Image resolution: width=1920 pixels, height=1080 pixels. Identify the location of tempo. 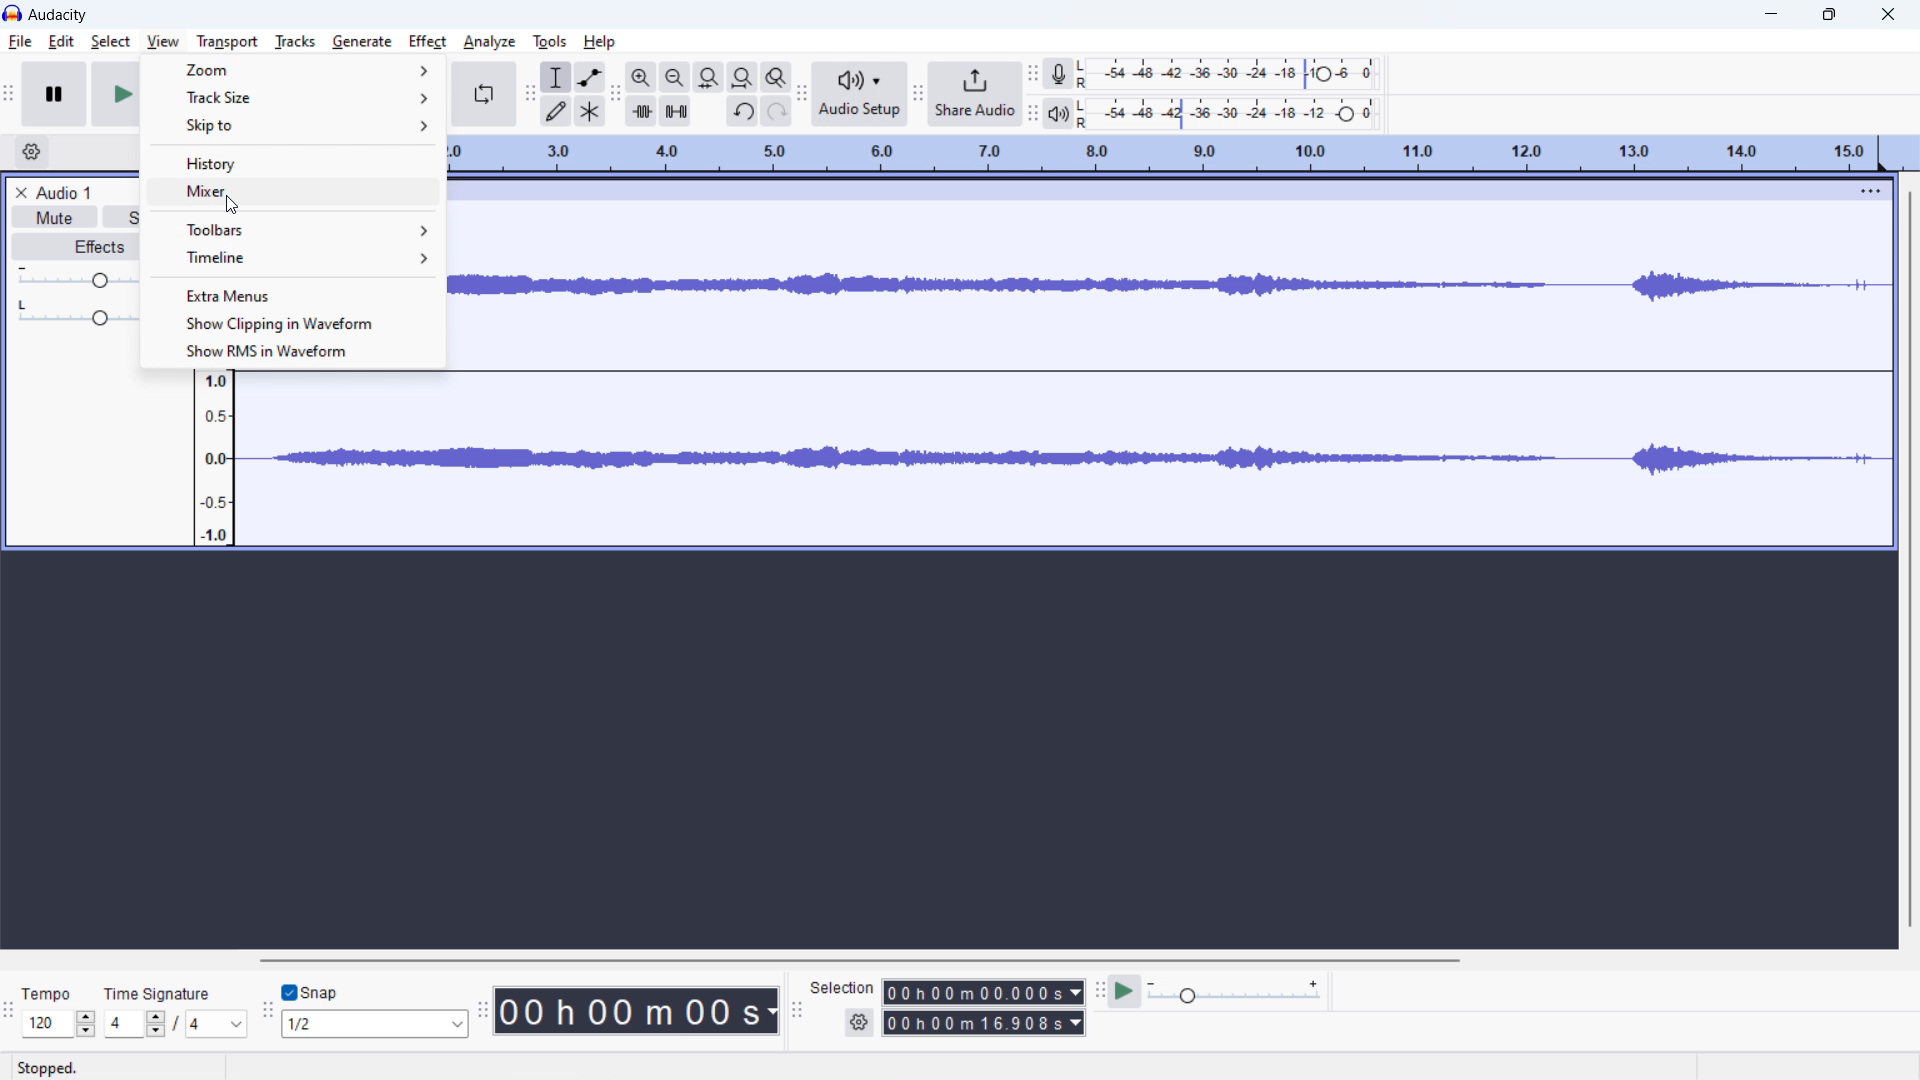
(51, 991).